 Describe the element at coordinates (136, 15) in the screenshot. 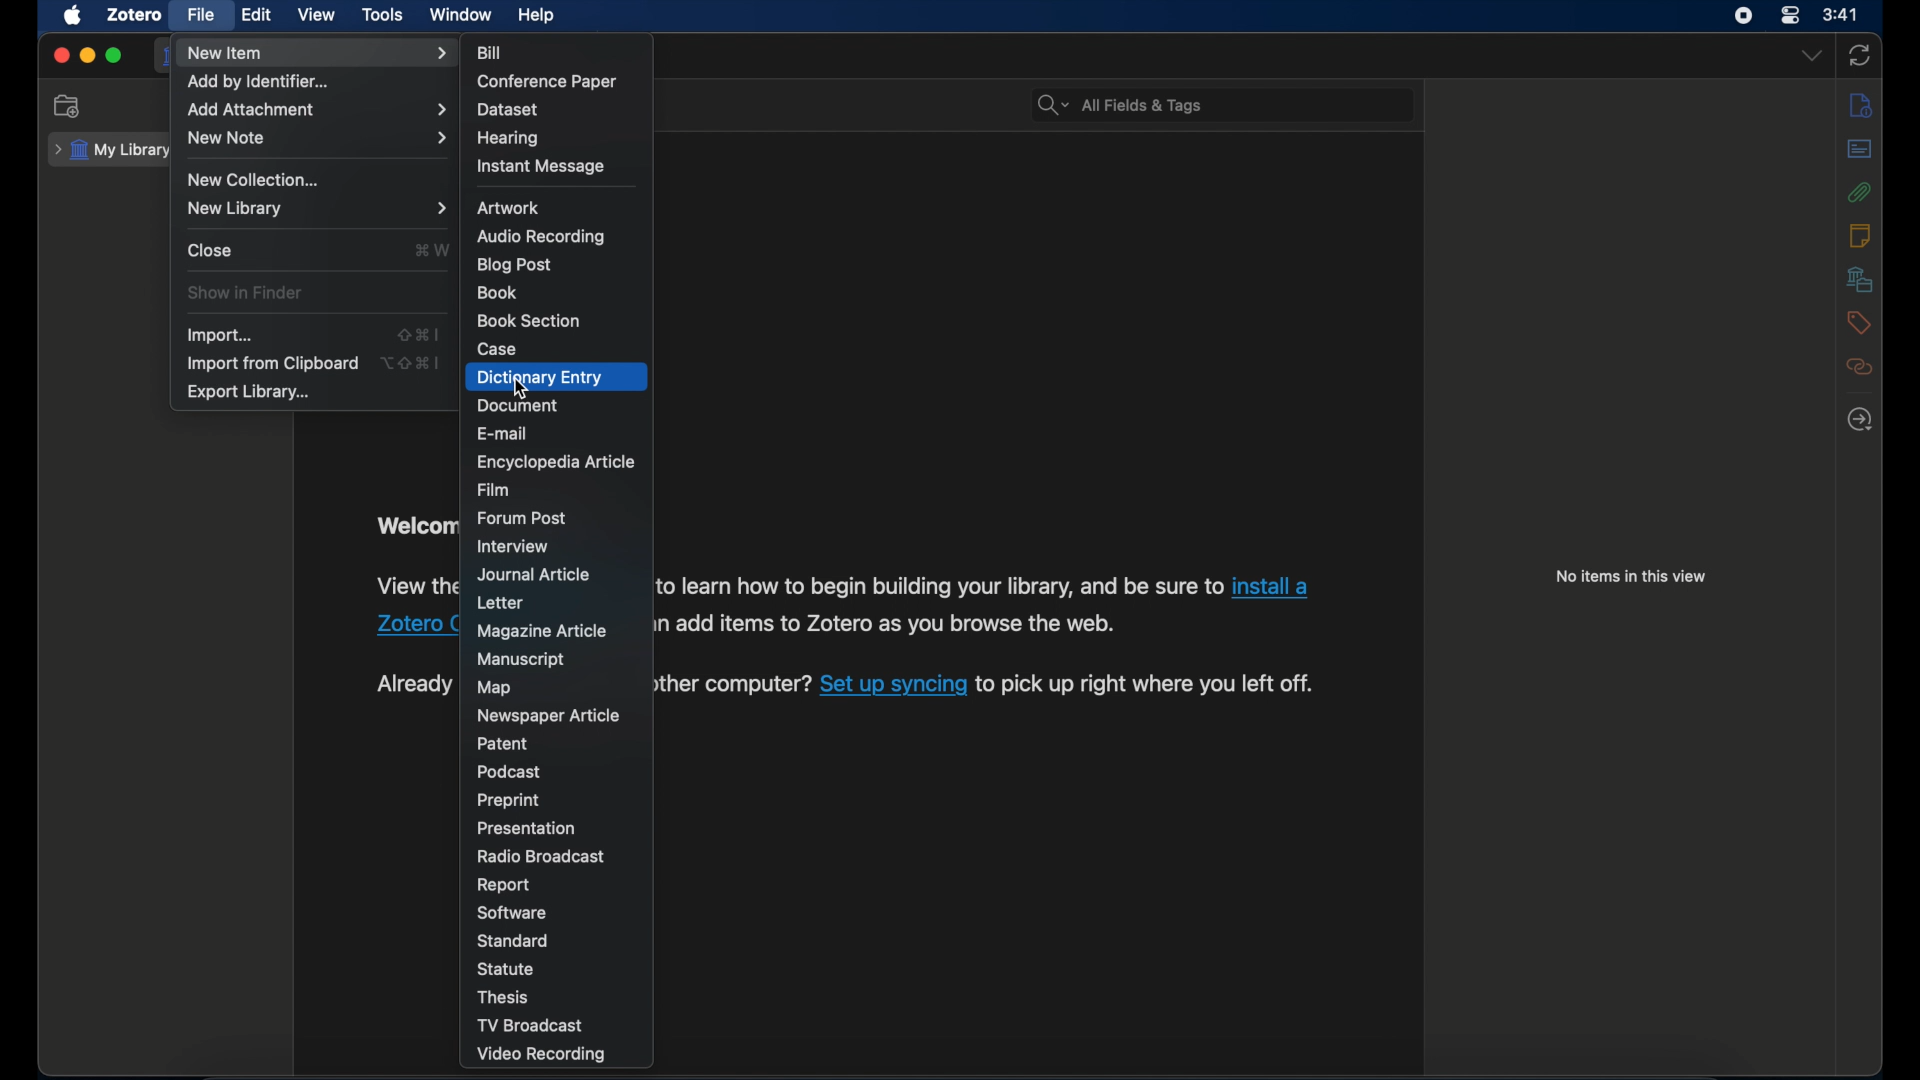

I see `zotero` at that location.